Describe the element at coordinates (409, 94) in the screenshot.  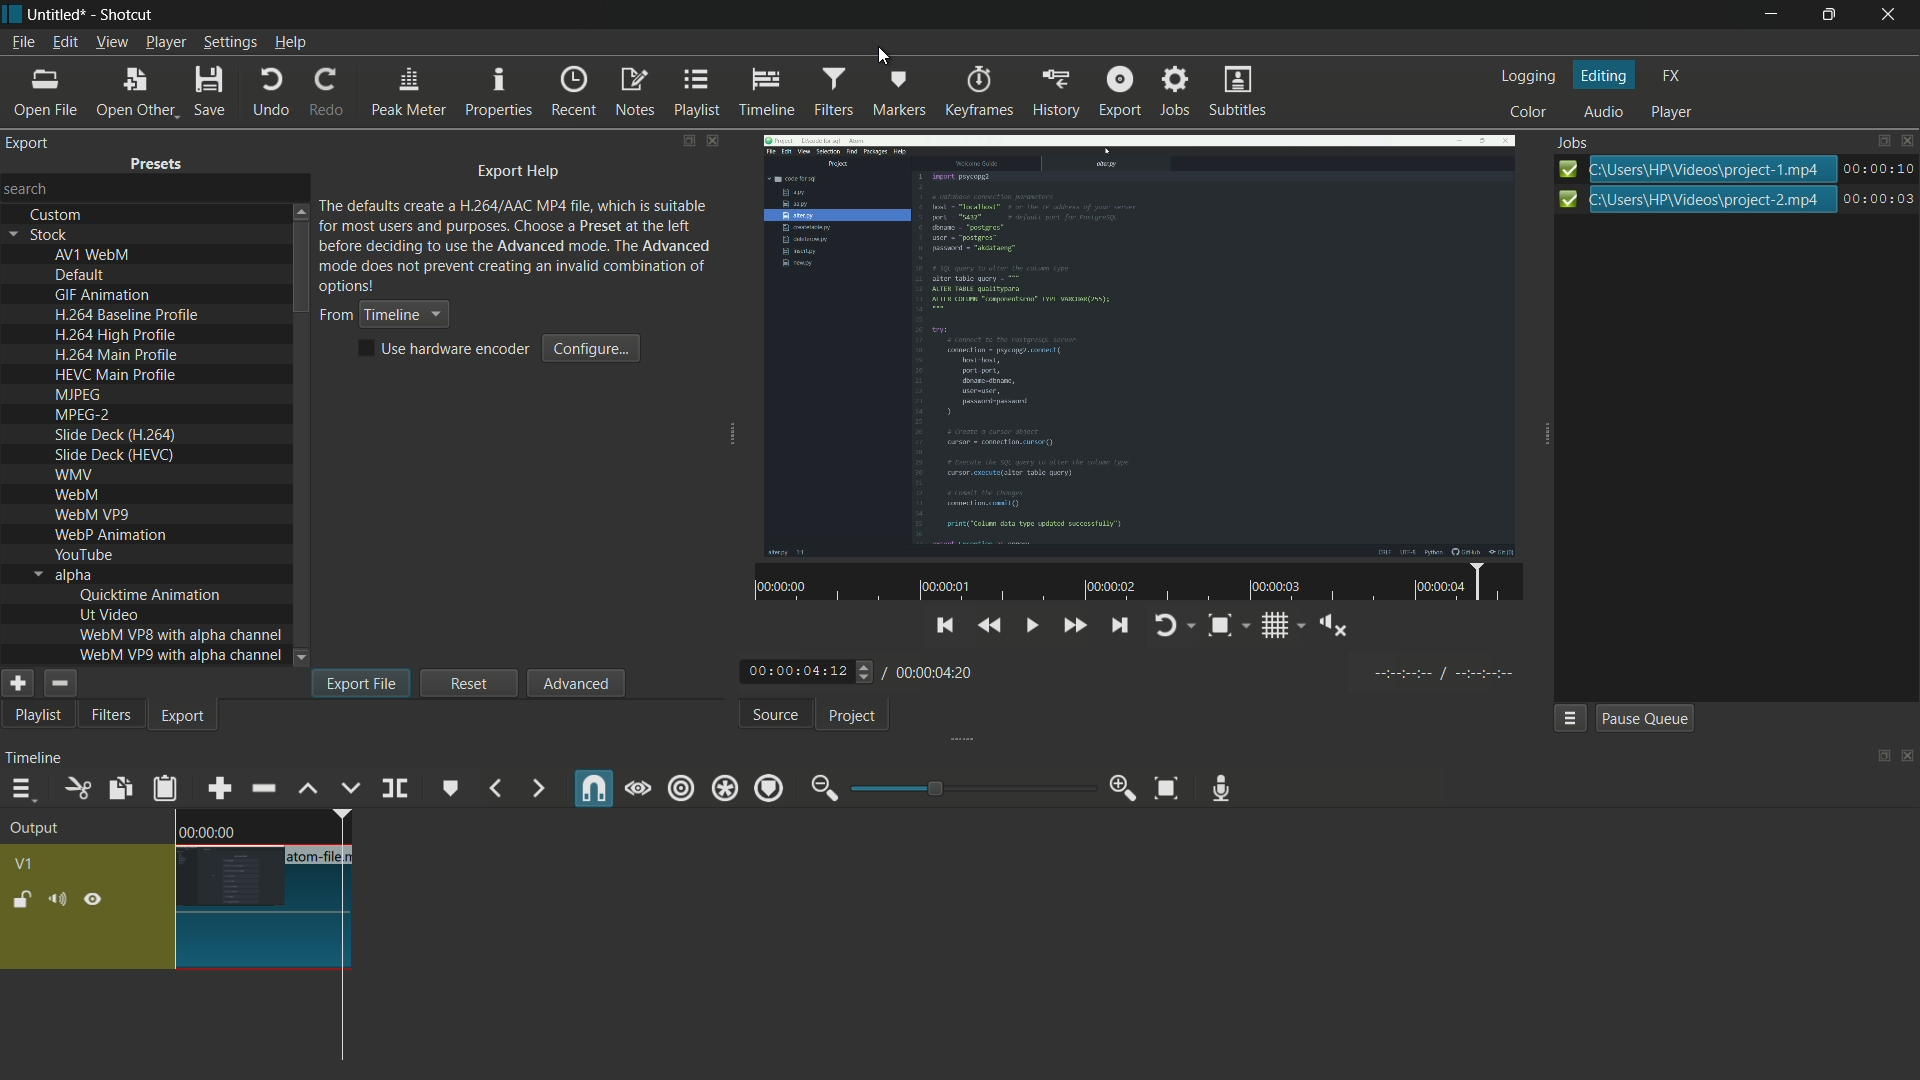
I see `peak meter` at that location.